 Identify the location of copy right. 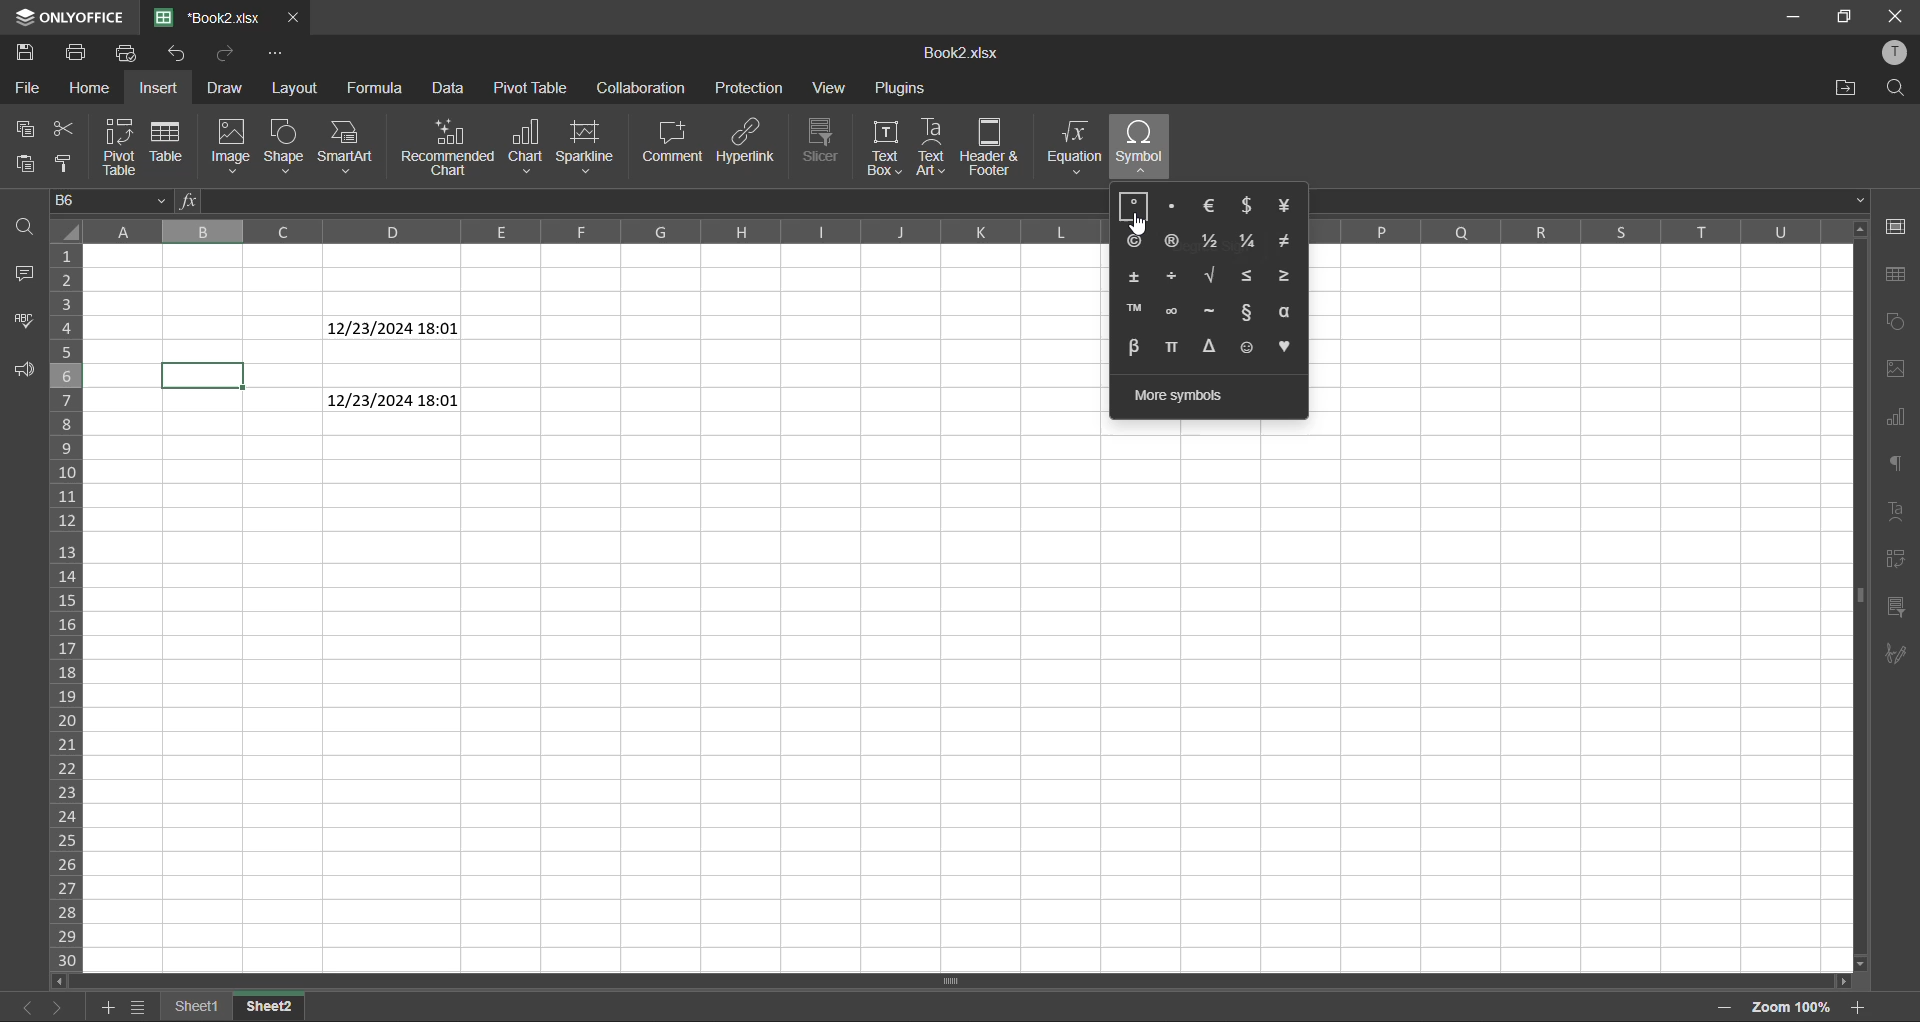
(1134, 242).